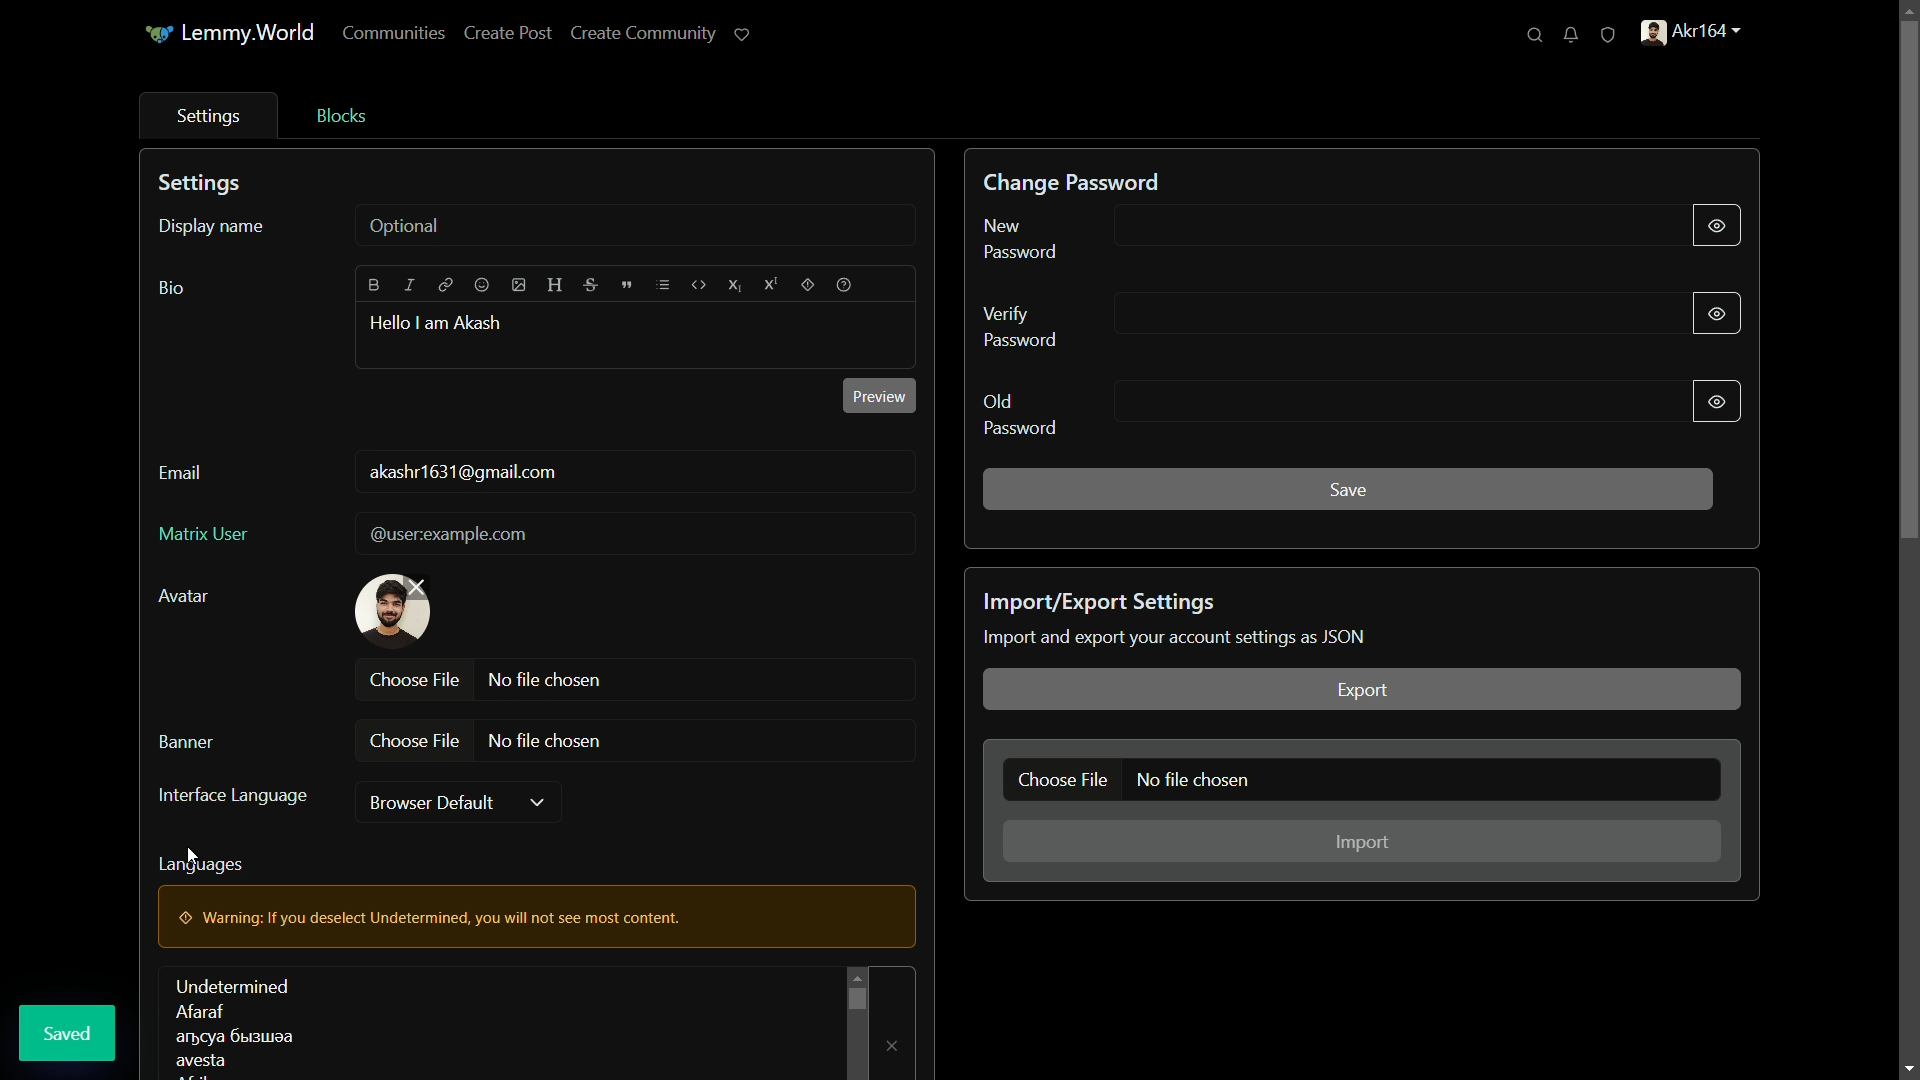 This screenshot has width=1920, height=1080. What do you see at coordinates (1608, 34) in the screenshot?
I see `unread reports` at bounding box center [1608, 34].